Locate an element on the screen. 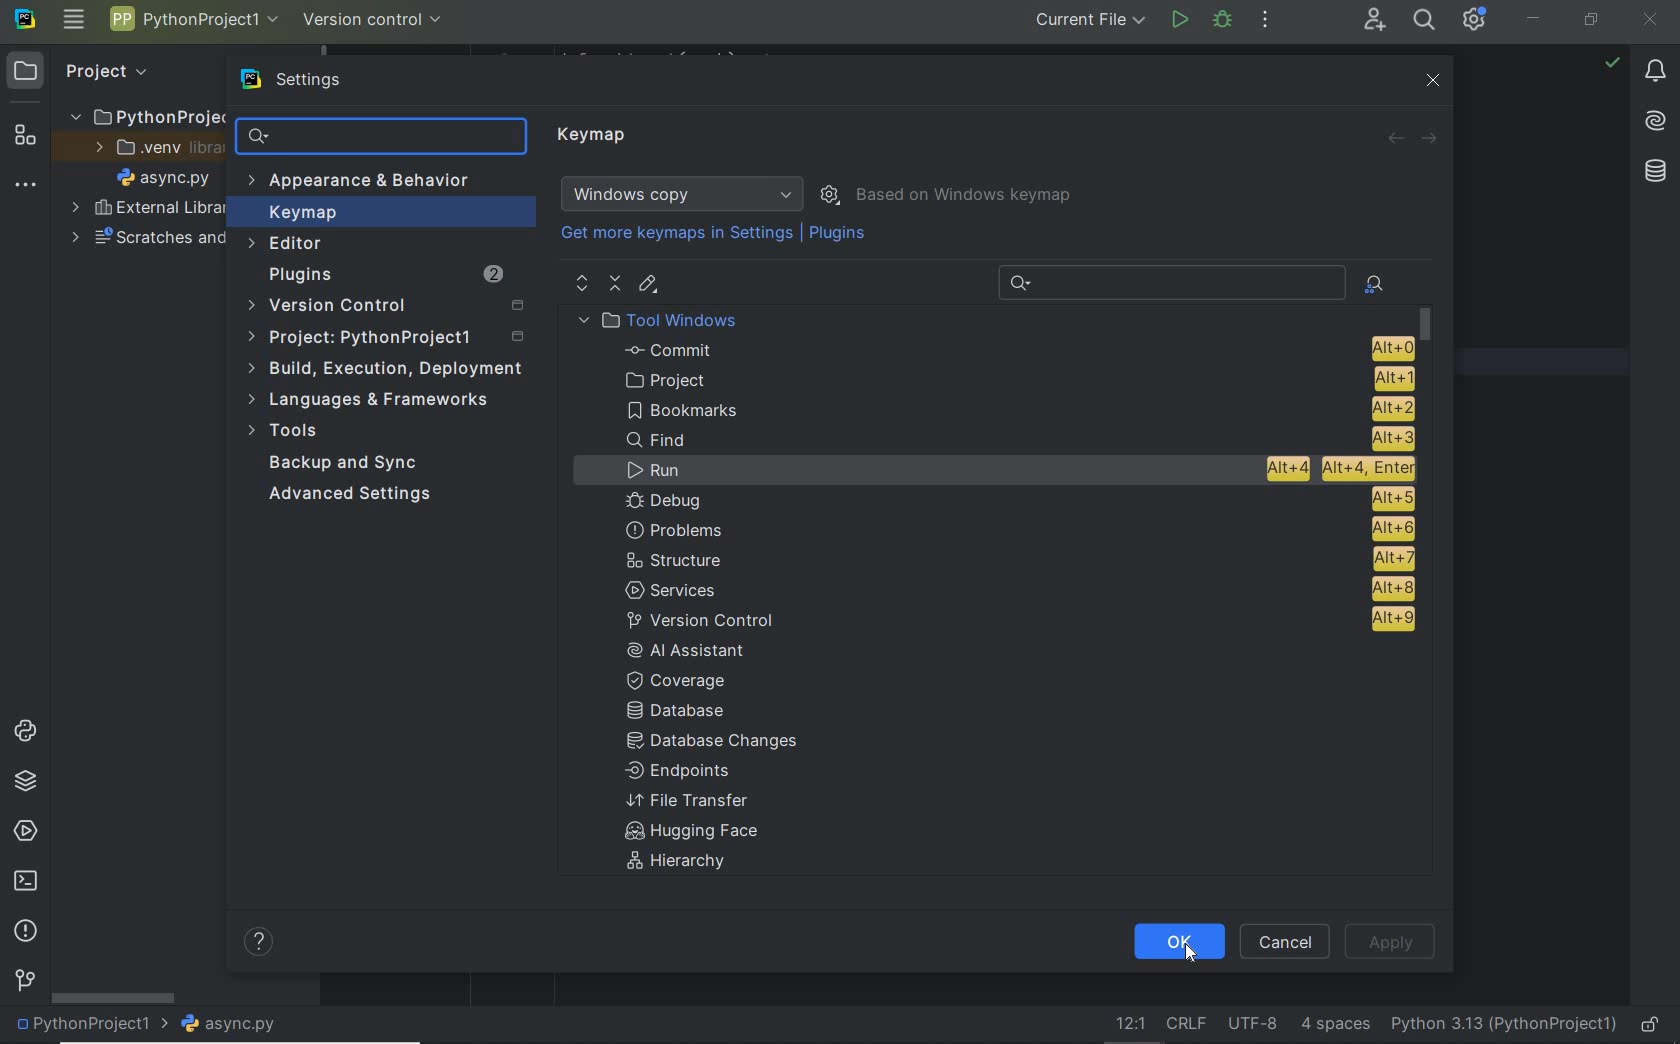  structure is located at coordinates (22, 133).